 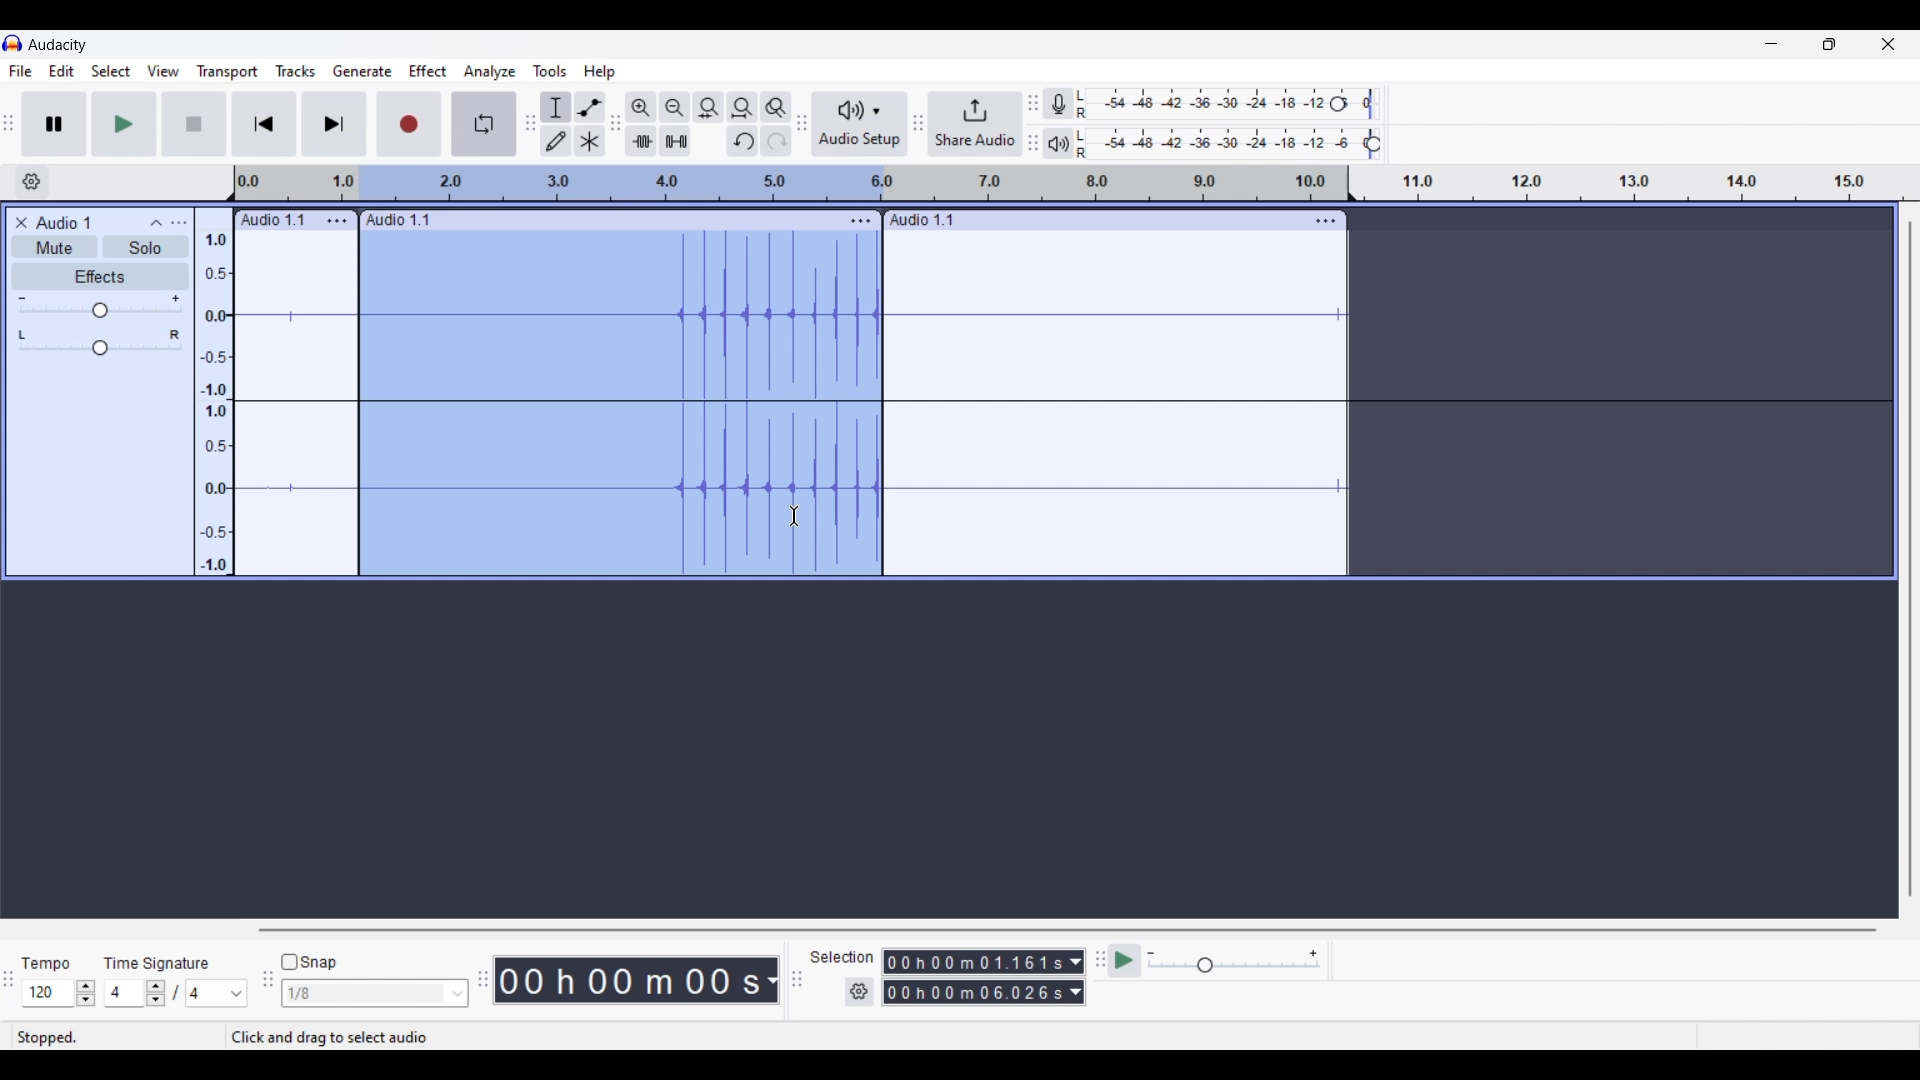 I want to click on time signature, so click(x=155, y=966).